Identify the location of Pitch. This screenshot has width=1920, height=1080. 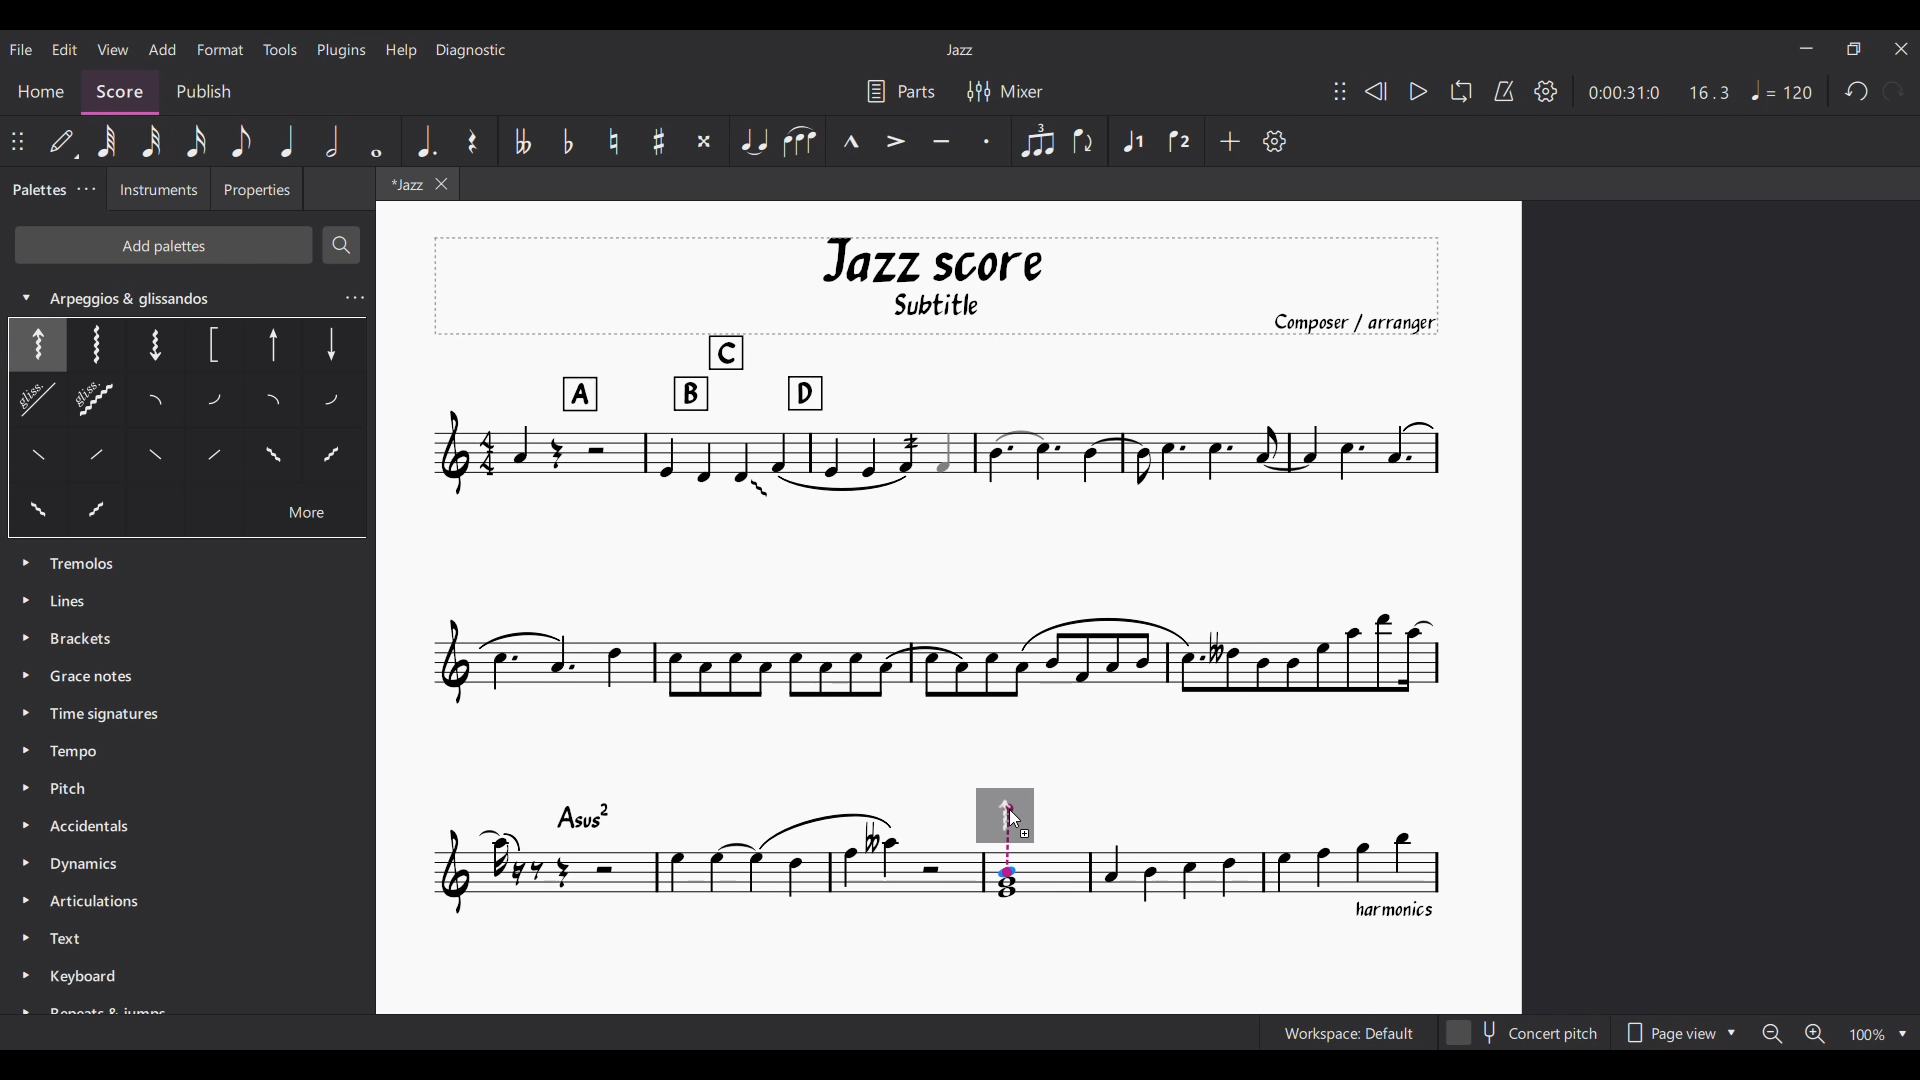
(78, 788).